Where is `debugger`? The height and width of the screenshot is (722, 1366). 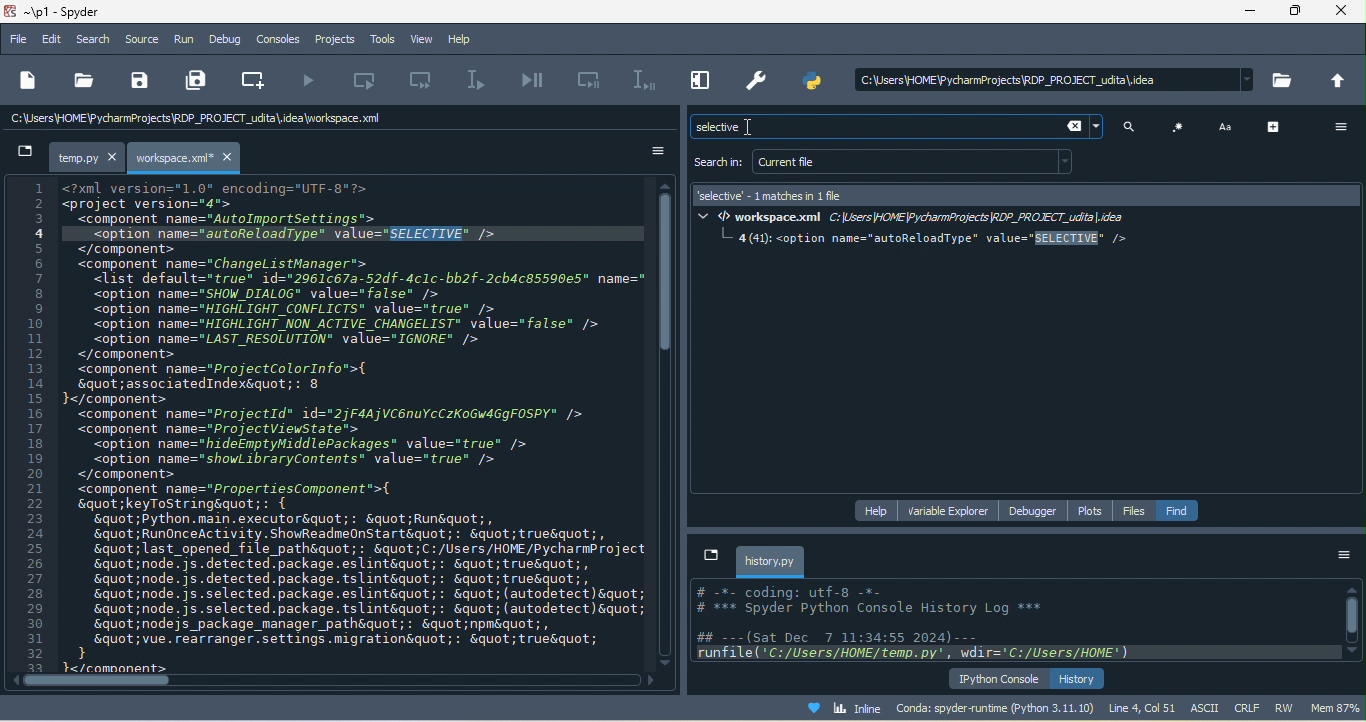 debugger is located at coordinates (1037, 511).